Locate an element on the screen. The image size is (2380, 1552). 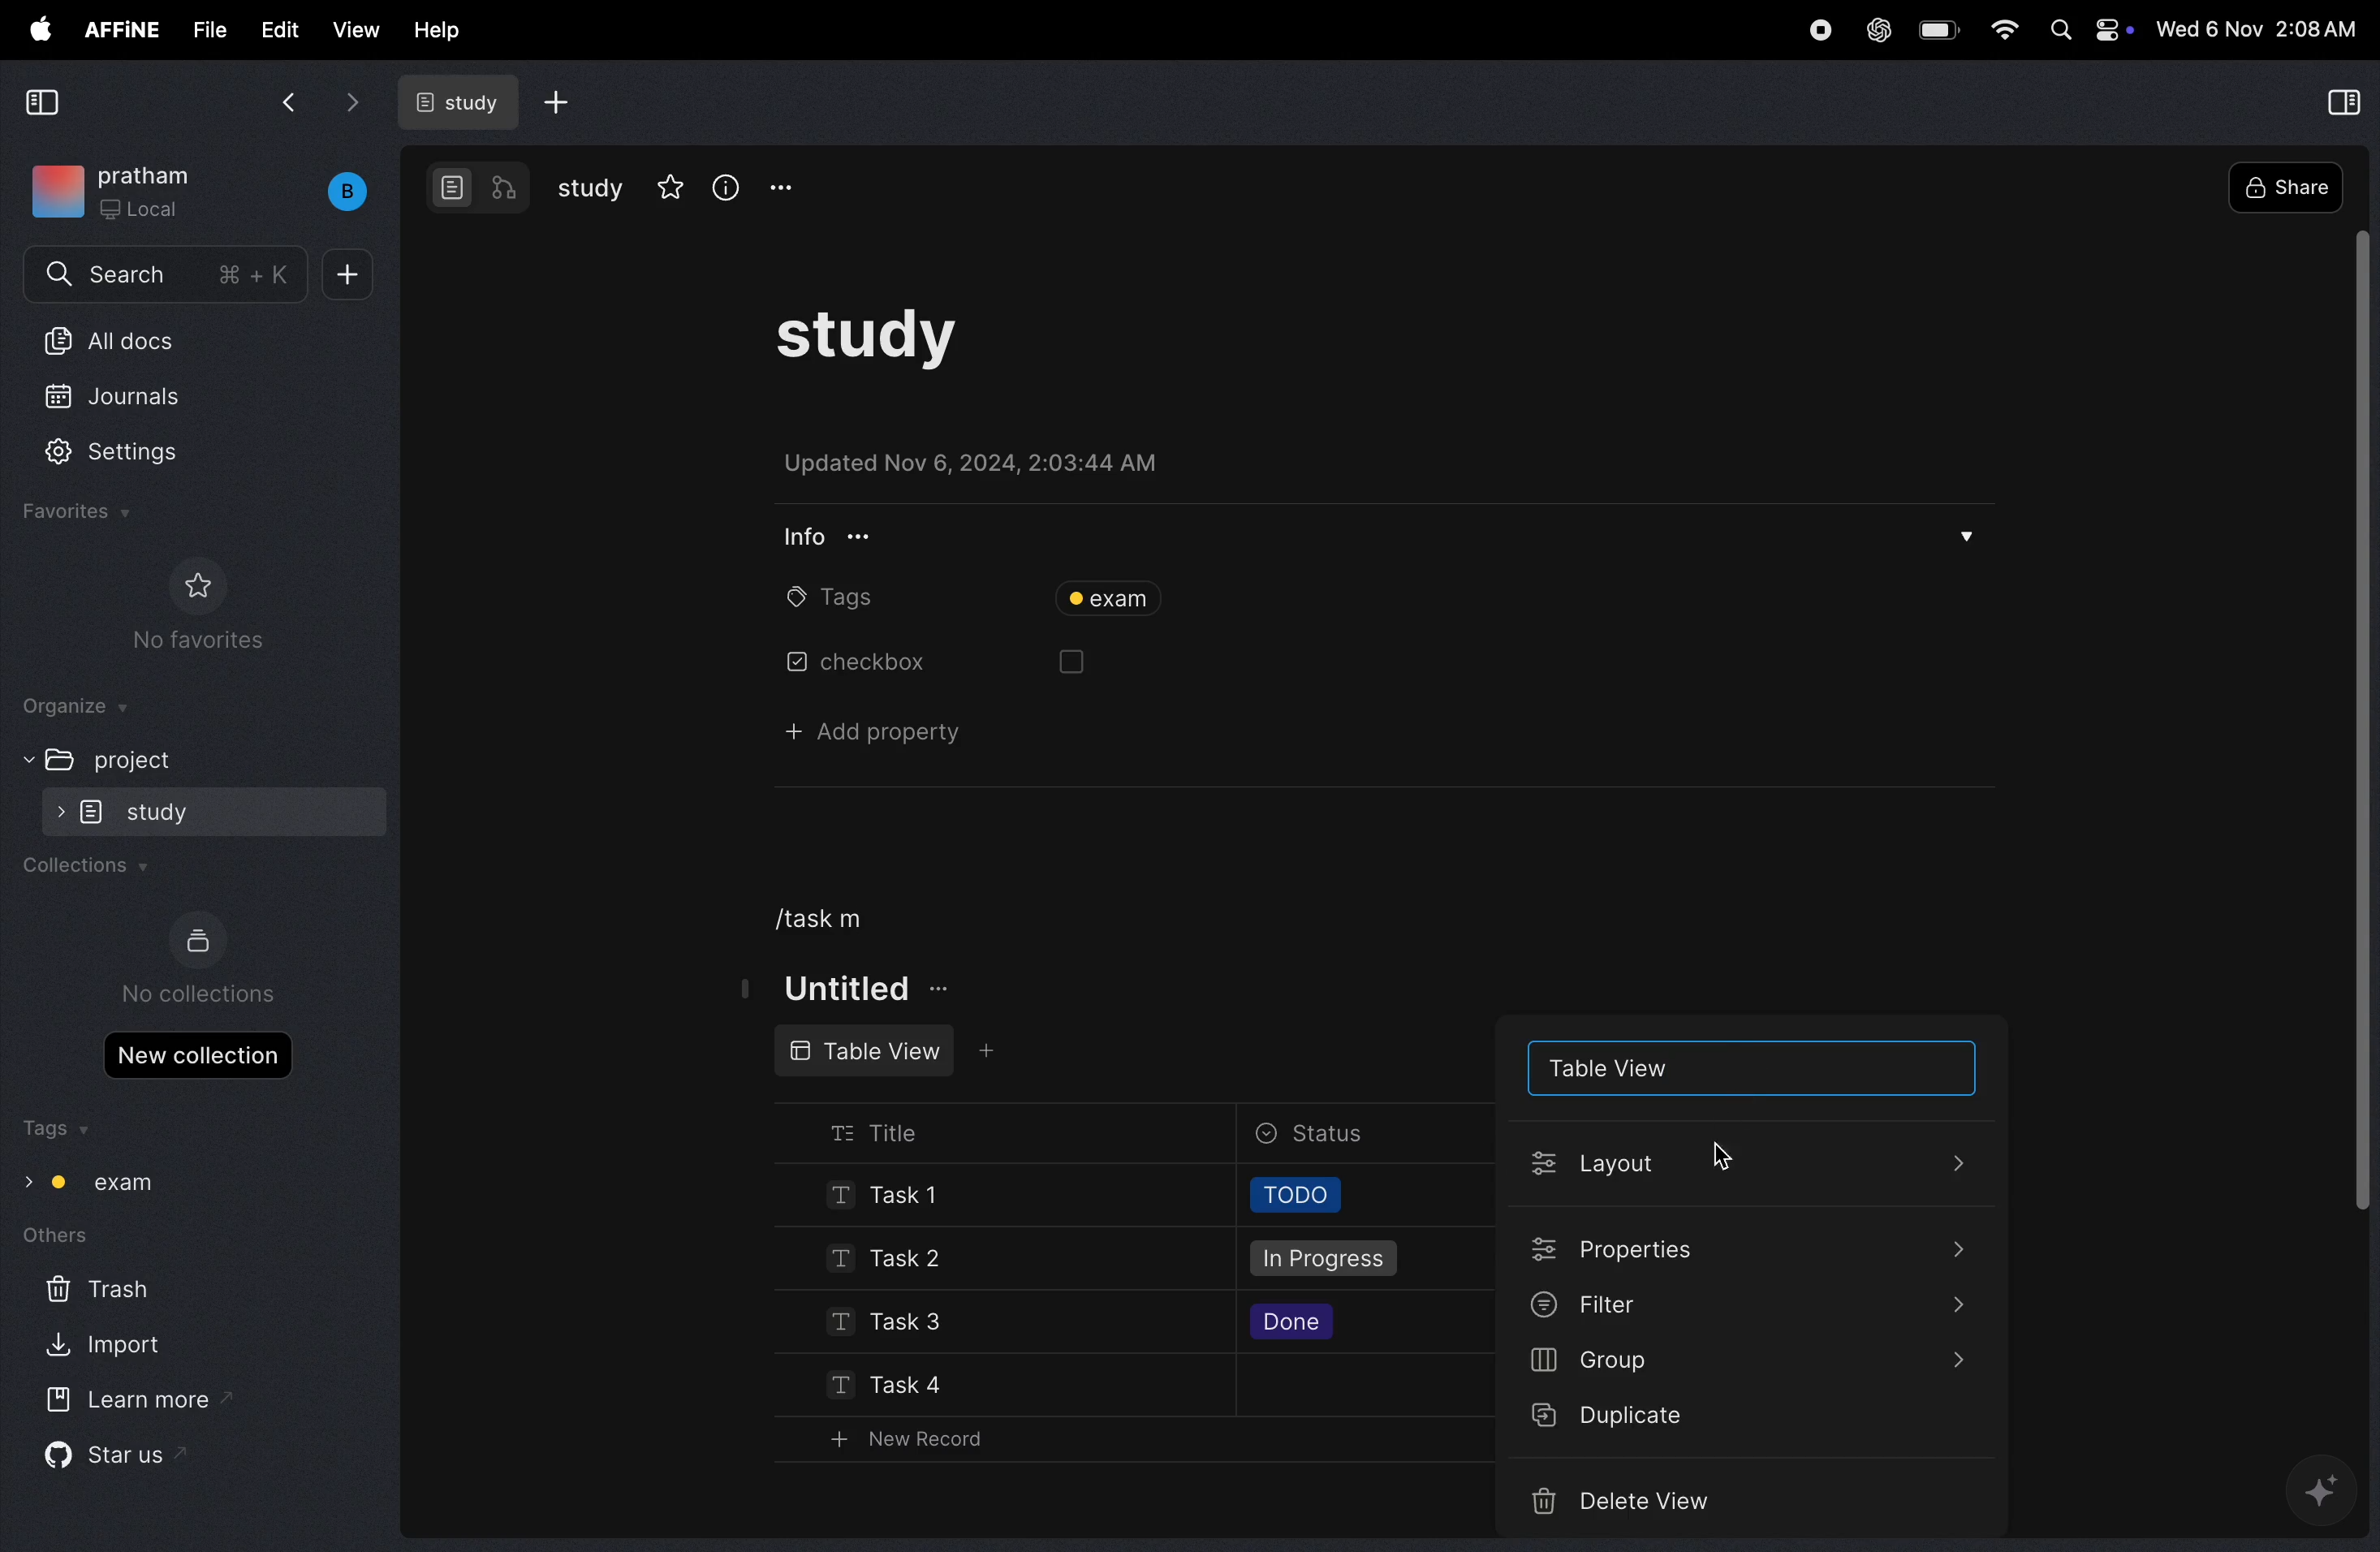
search is located at coordinates (166, 276).